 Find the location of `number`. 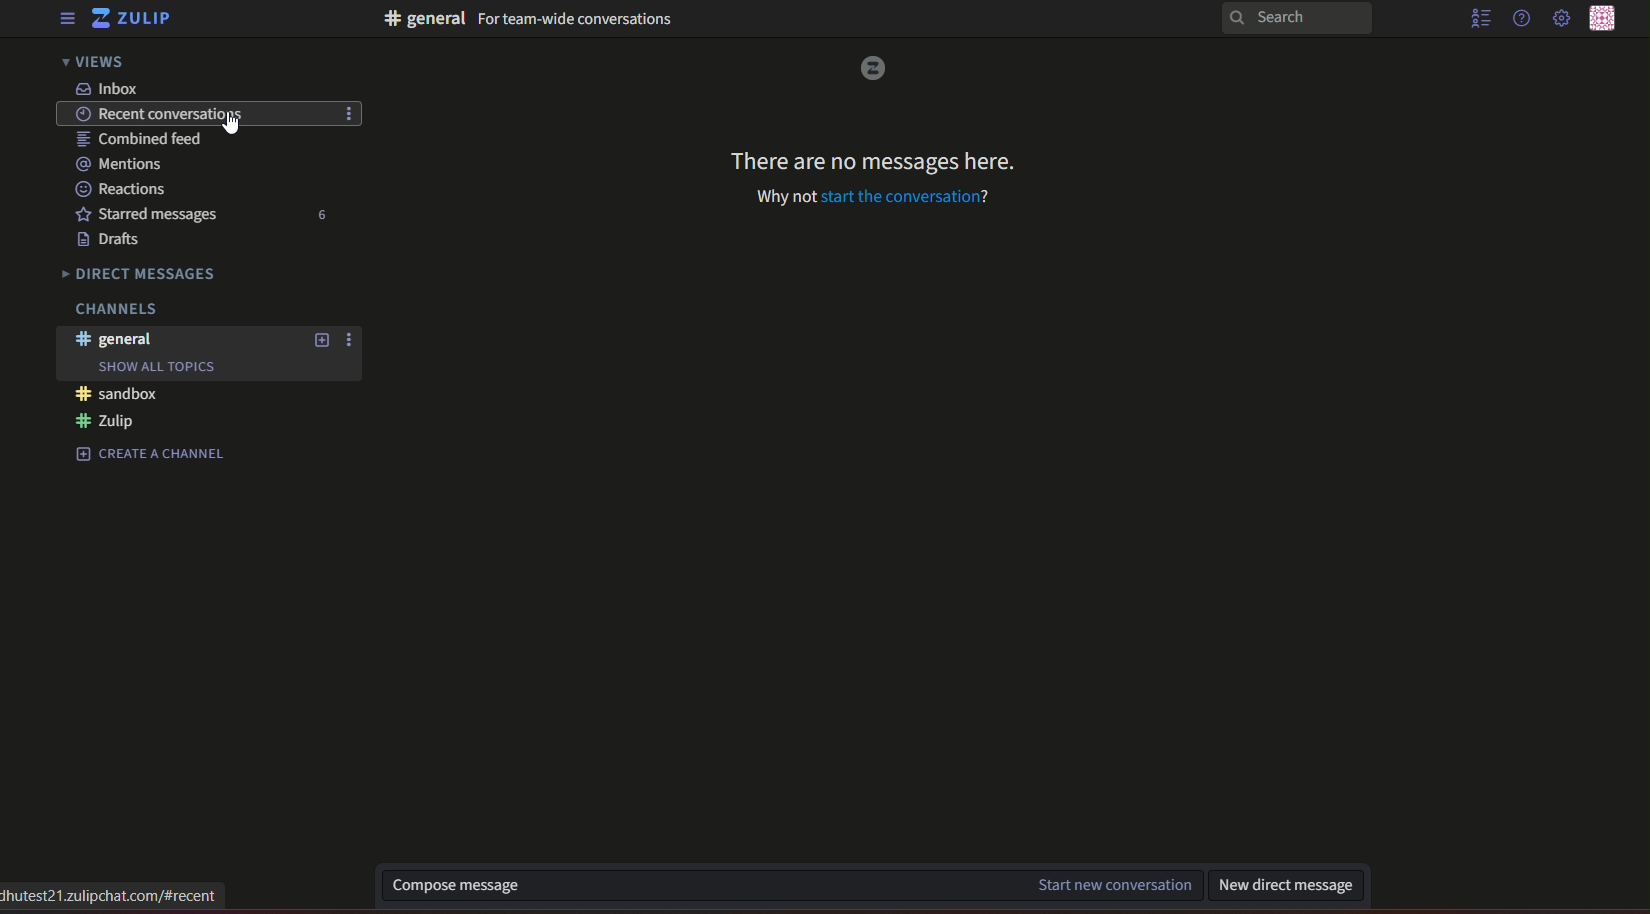

number is located at coordinates (324, 215).